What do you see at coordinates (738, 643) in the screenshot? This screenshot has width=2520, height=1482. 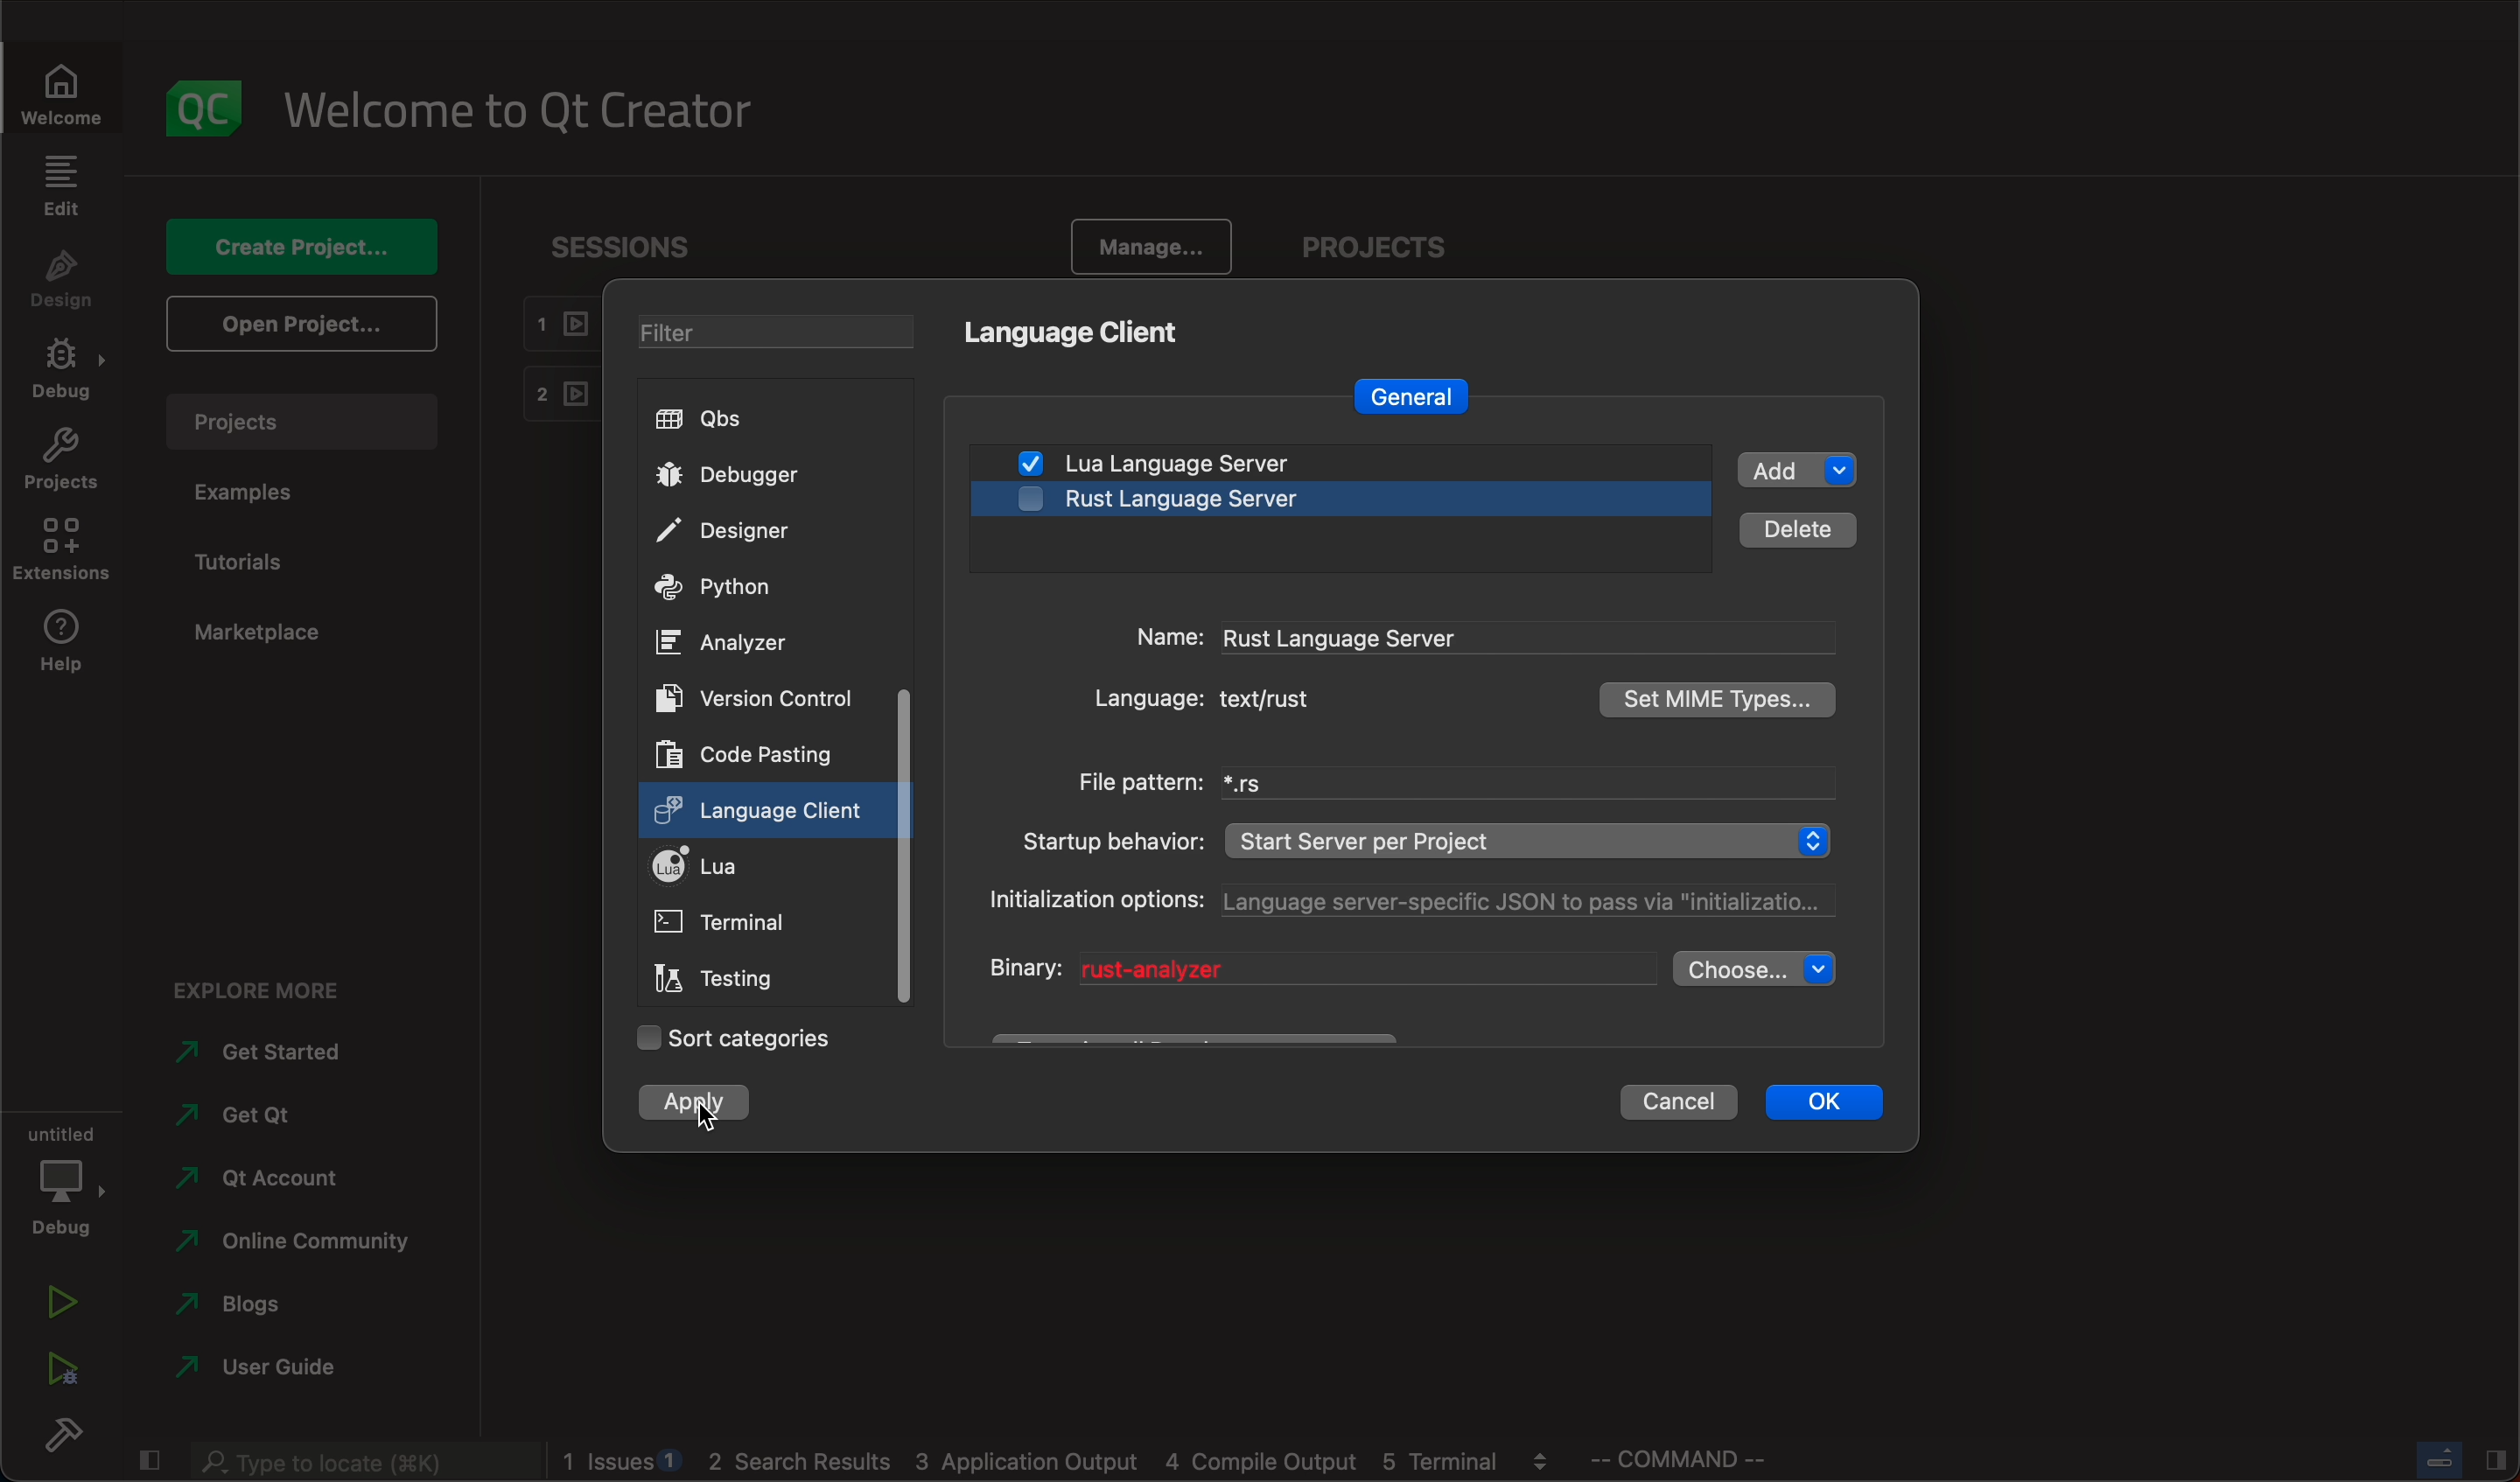 I see `ANALYZER` at bounding box center [738, 643].